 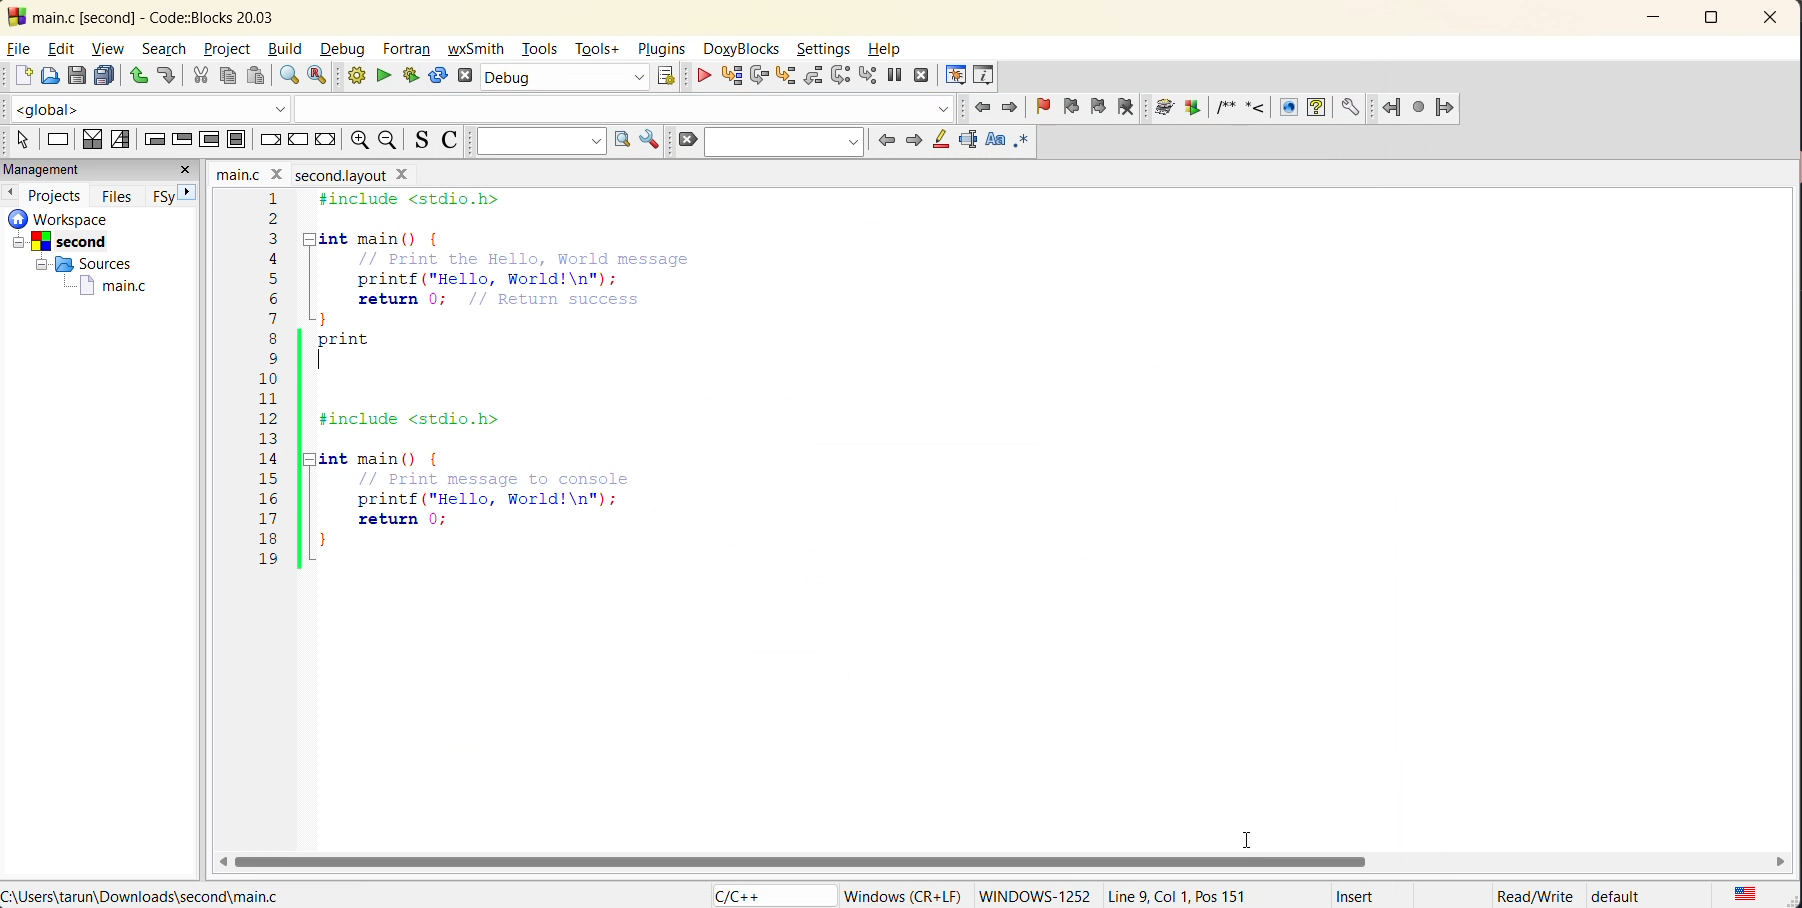 What do you see at coordinates (84, 169) in the screenshot?
I see `management` at bounding box center [84, 169].